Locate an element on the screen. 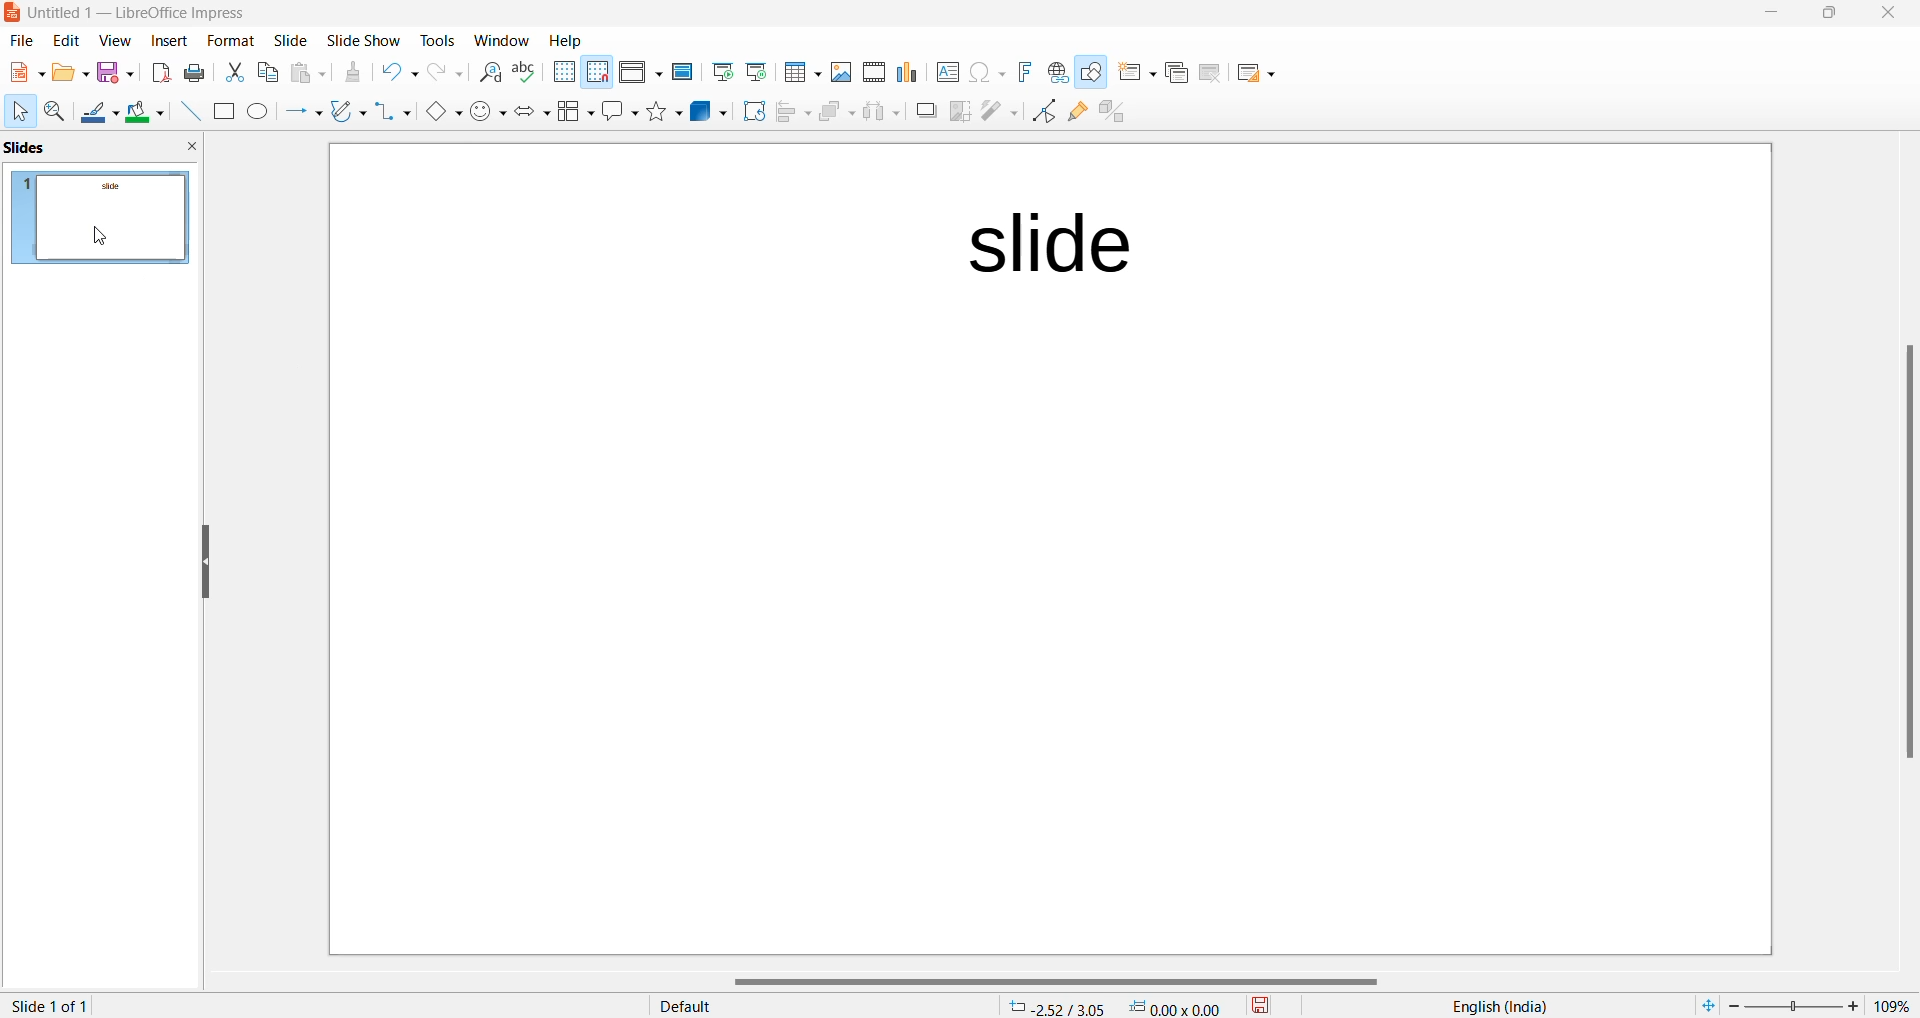 This screenshot has width=1920, height=1018. flow chart  is located at coordinates (577, 111).